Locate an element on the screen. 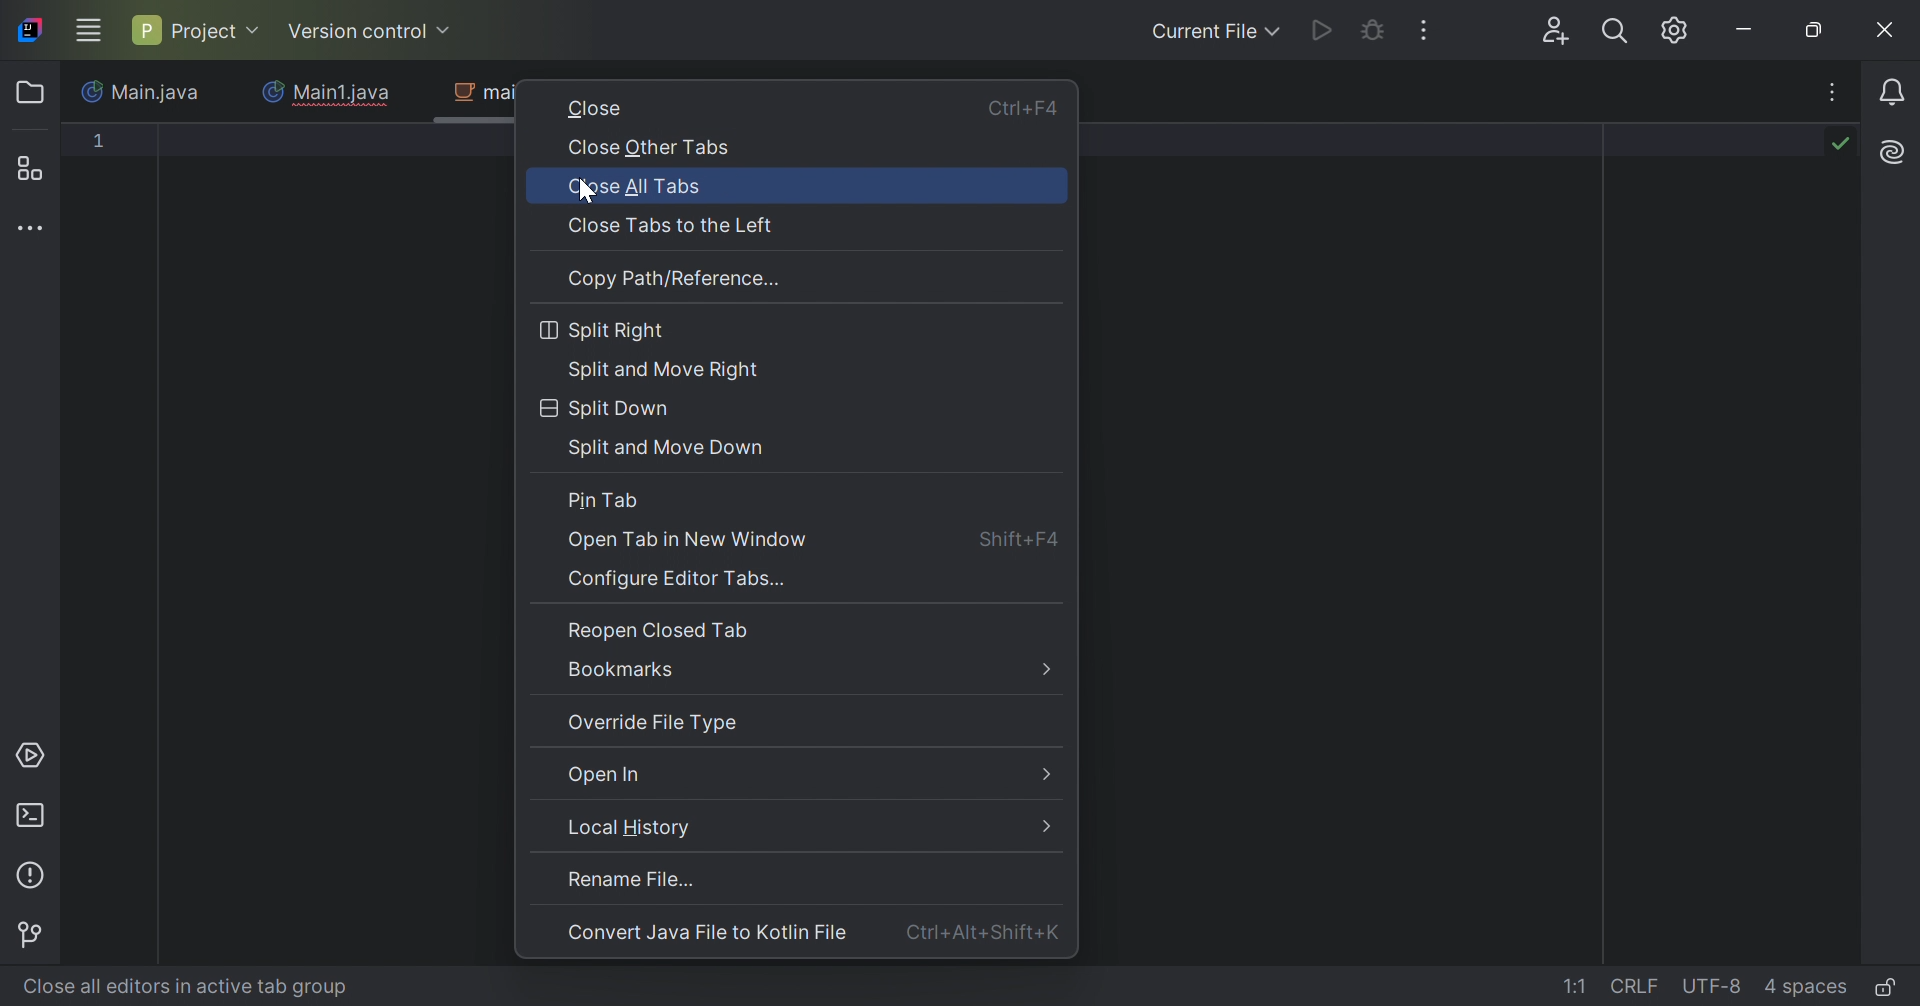 This screenshot has height=1006, width=1920. Folder icon is located at coordinates (29, 92).